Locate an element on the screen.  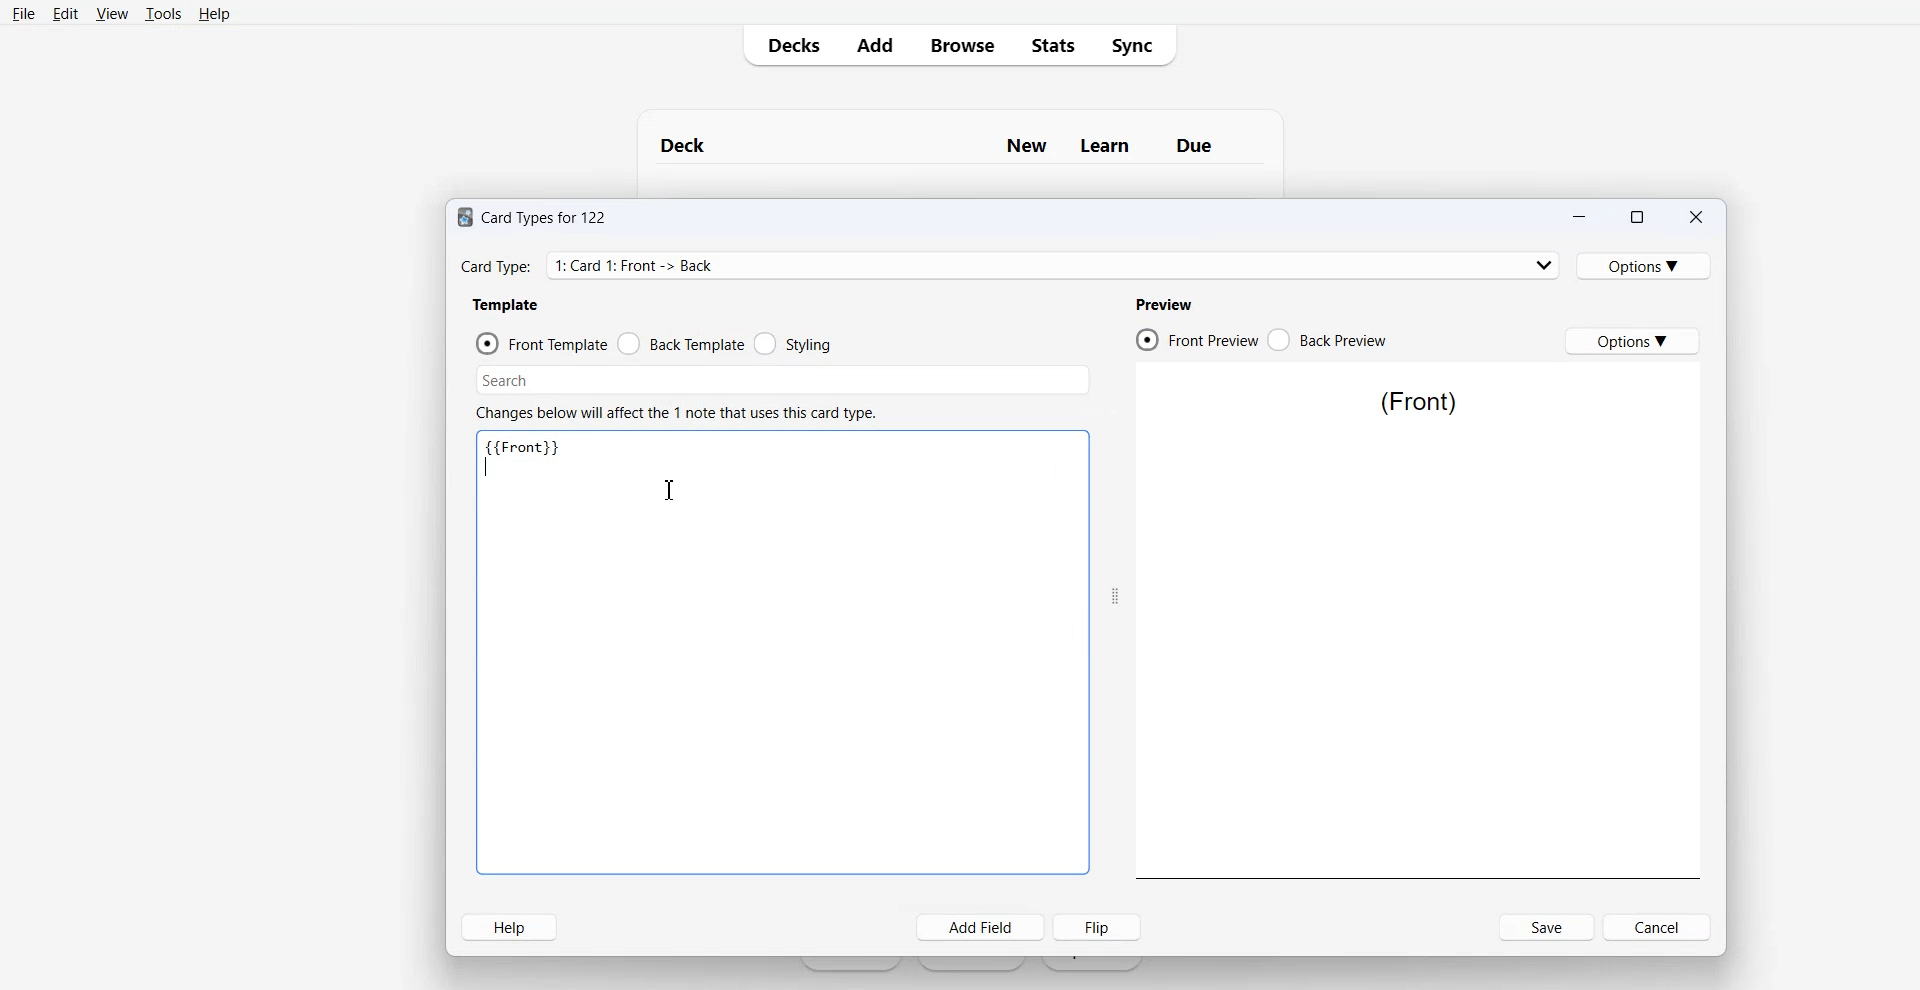
Maximize is located at coordinates (1637, 216).